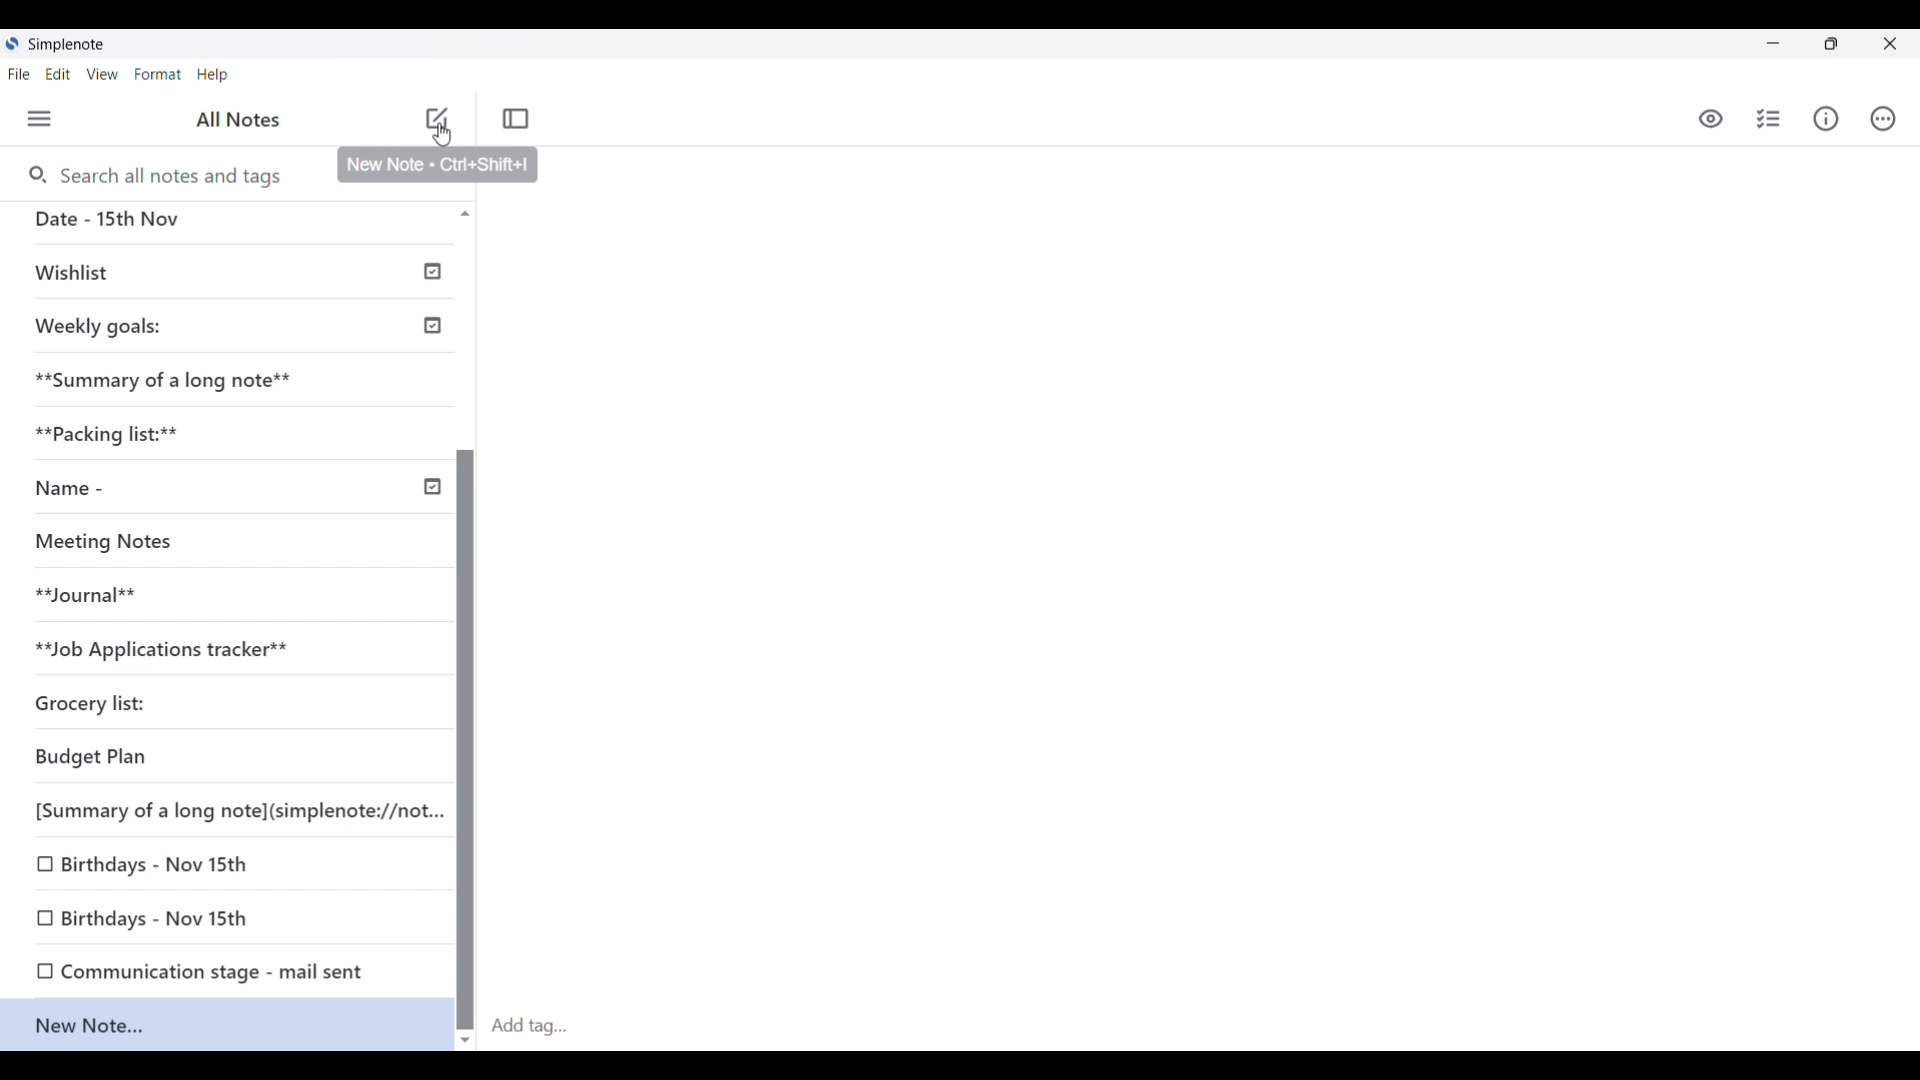  Describe the element at coordinates (109, 328) in the screenshot. I see `Weekly goals:` at that location.